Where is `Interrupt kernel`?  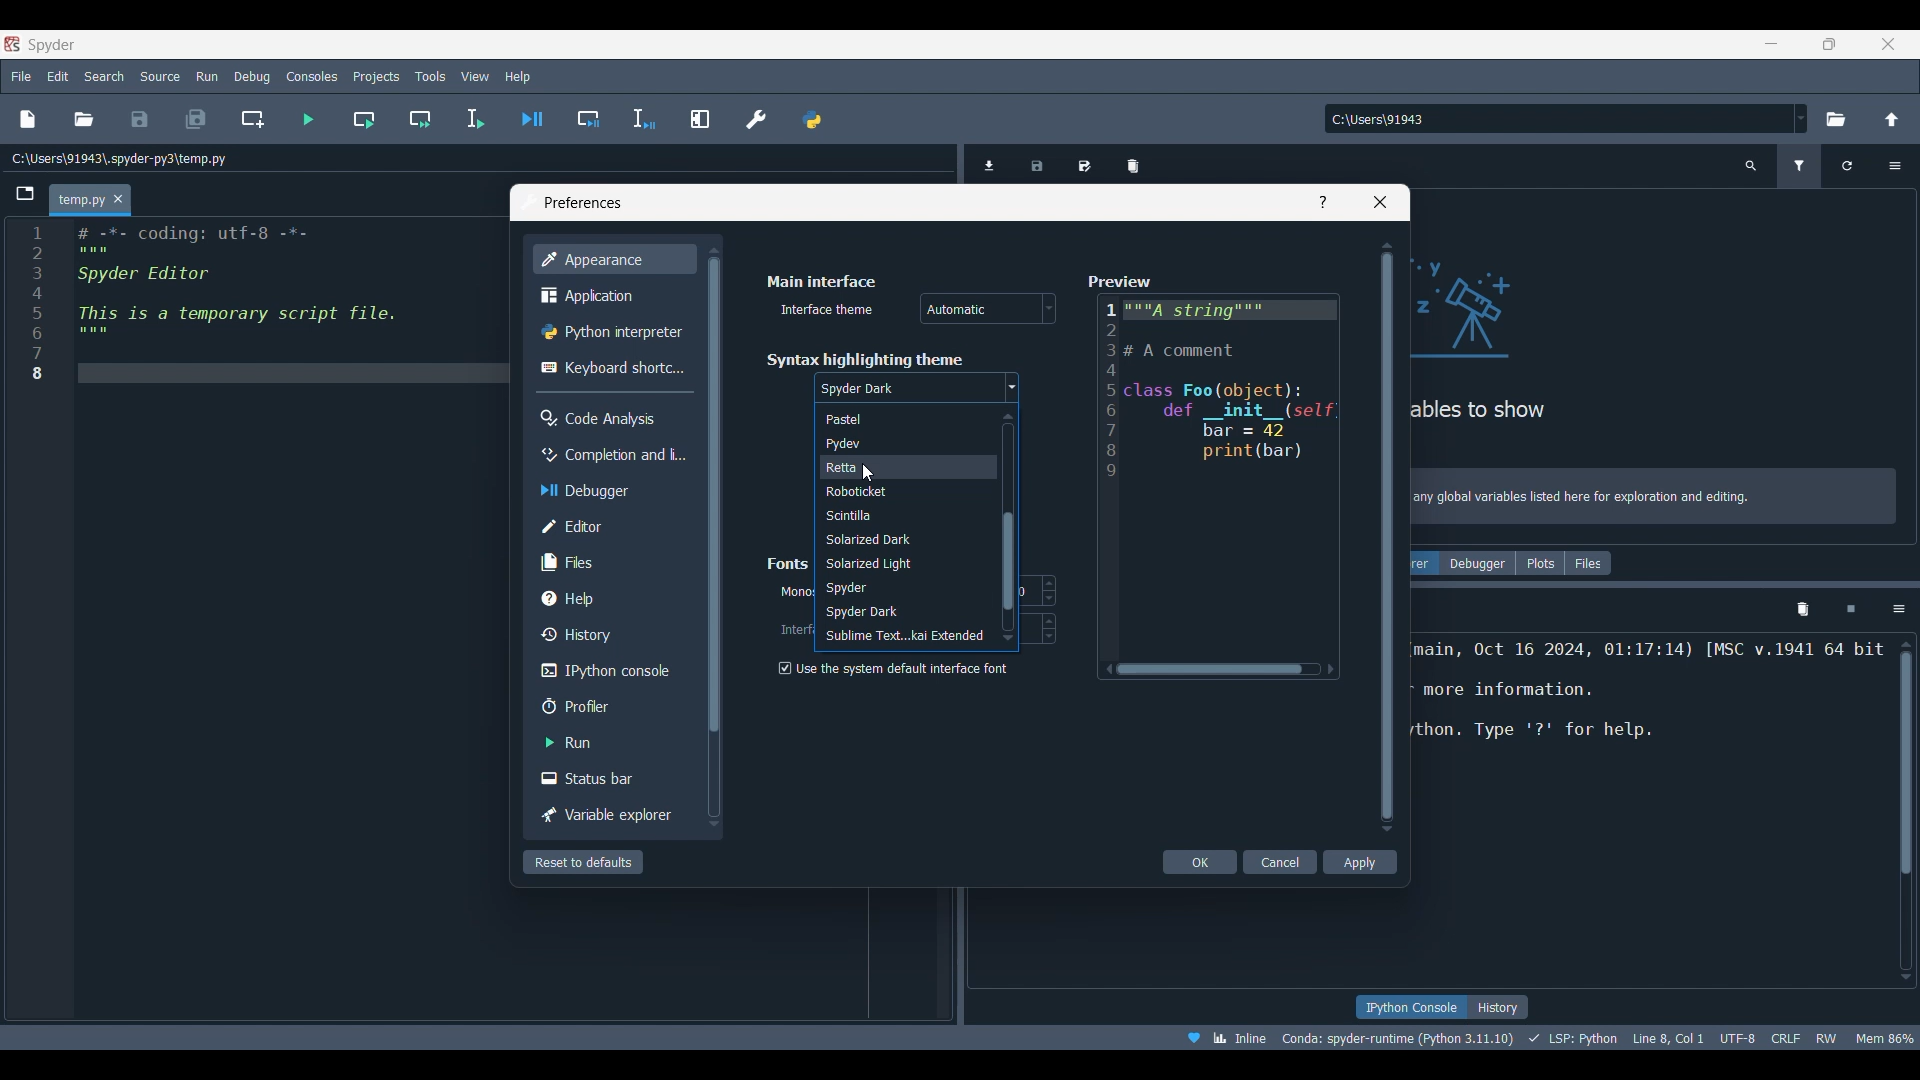
Interrupt kernel is located at coordinates (1851, 610).